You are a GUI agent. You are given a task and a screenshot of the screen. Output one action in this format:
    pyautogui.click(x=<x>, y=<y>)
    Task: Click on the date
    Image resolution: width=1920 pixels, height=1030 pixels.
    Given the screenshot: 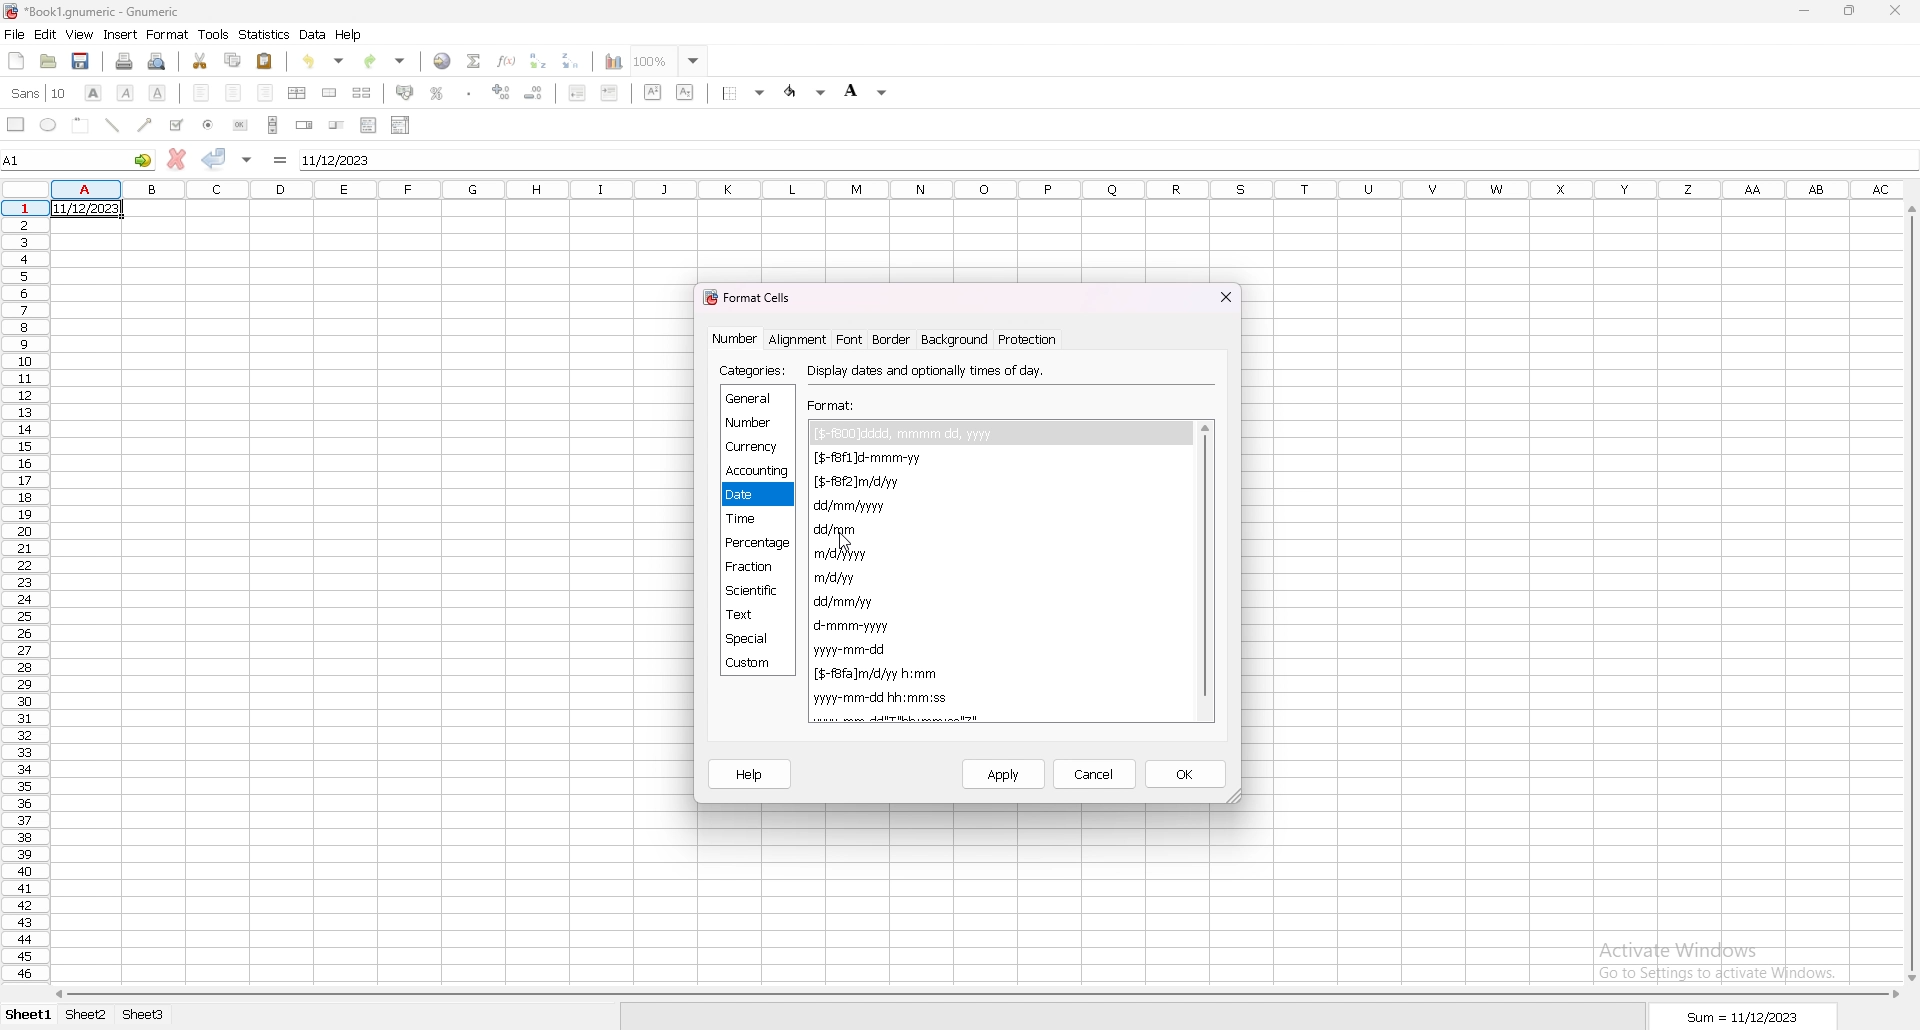 What is the action you would take?
    pyautogui.click(x=85, y=208)
    